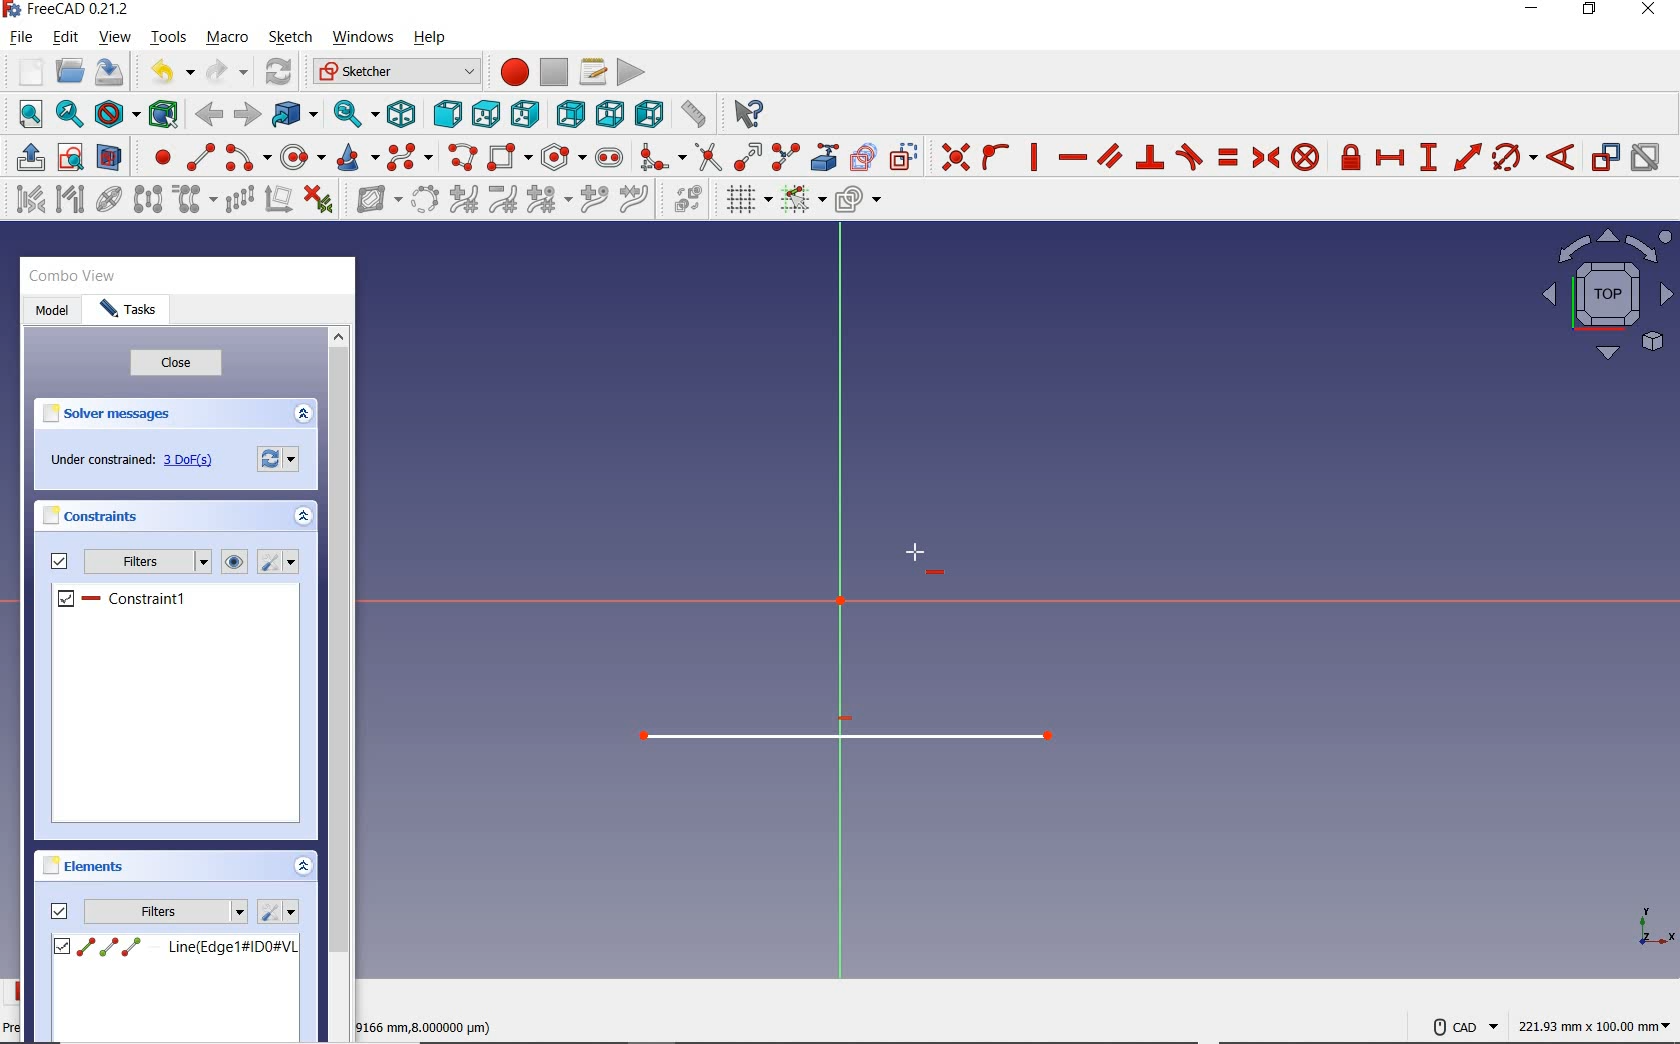 The width and height of the screenshot is (1680, 1044). Describe the element at coordinates (228, 39) in the screenshot. I see `MACRO` at that location.